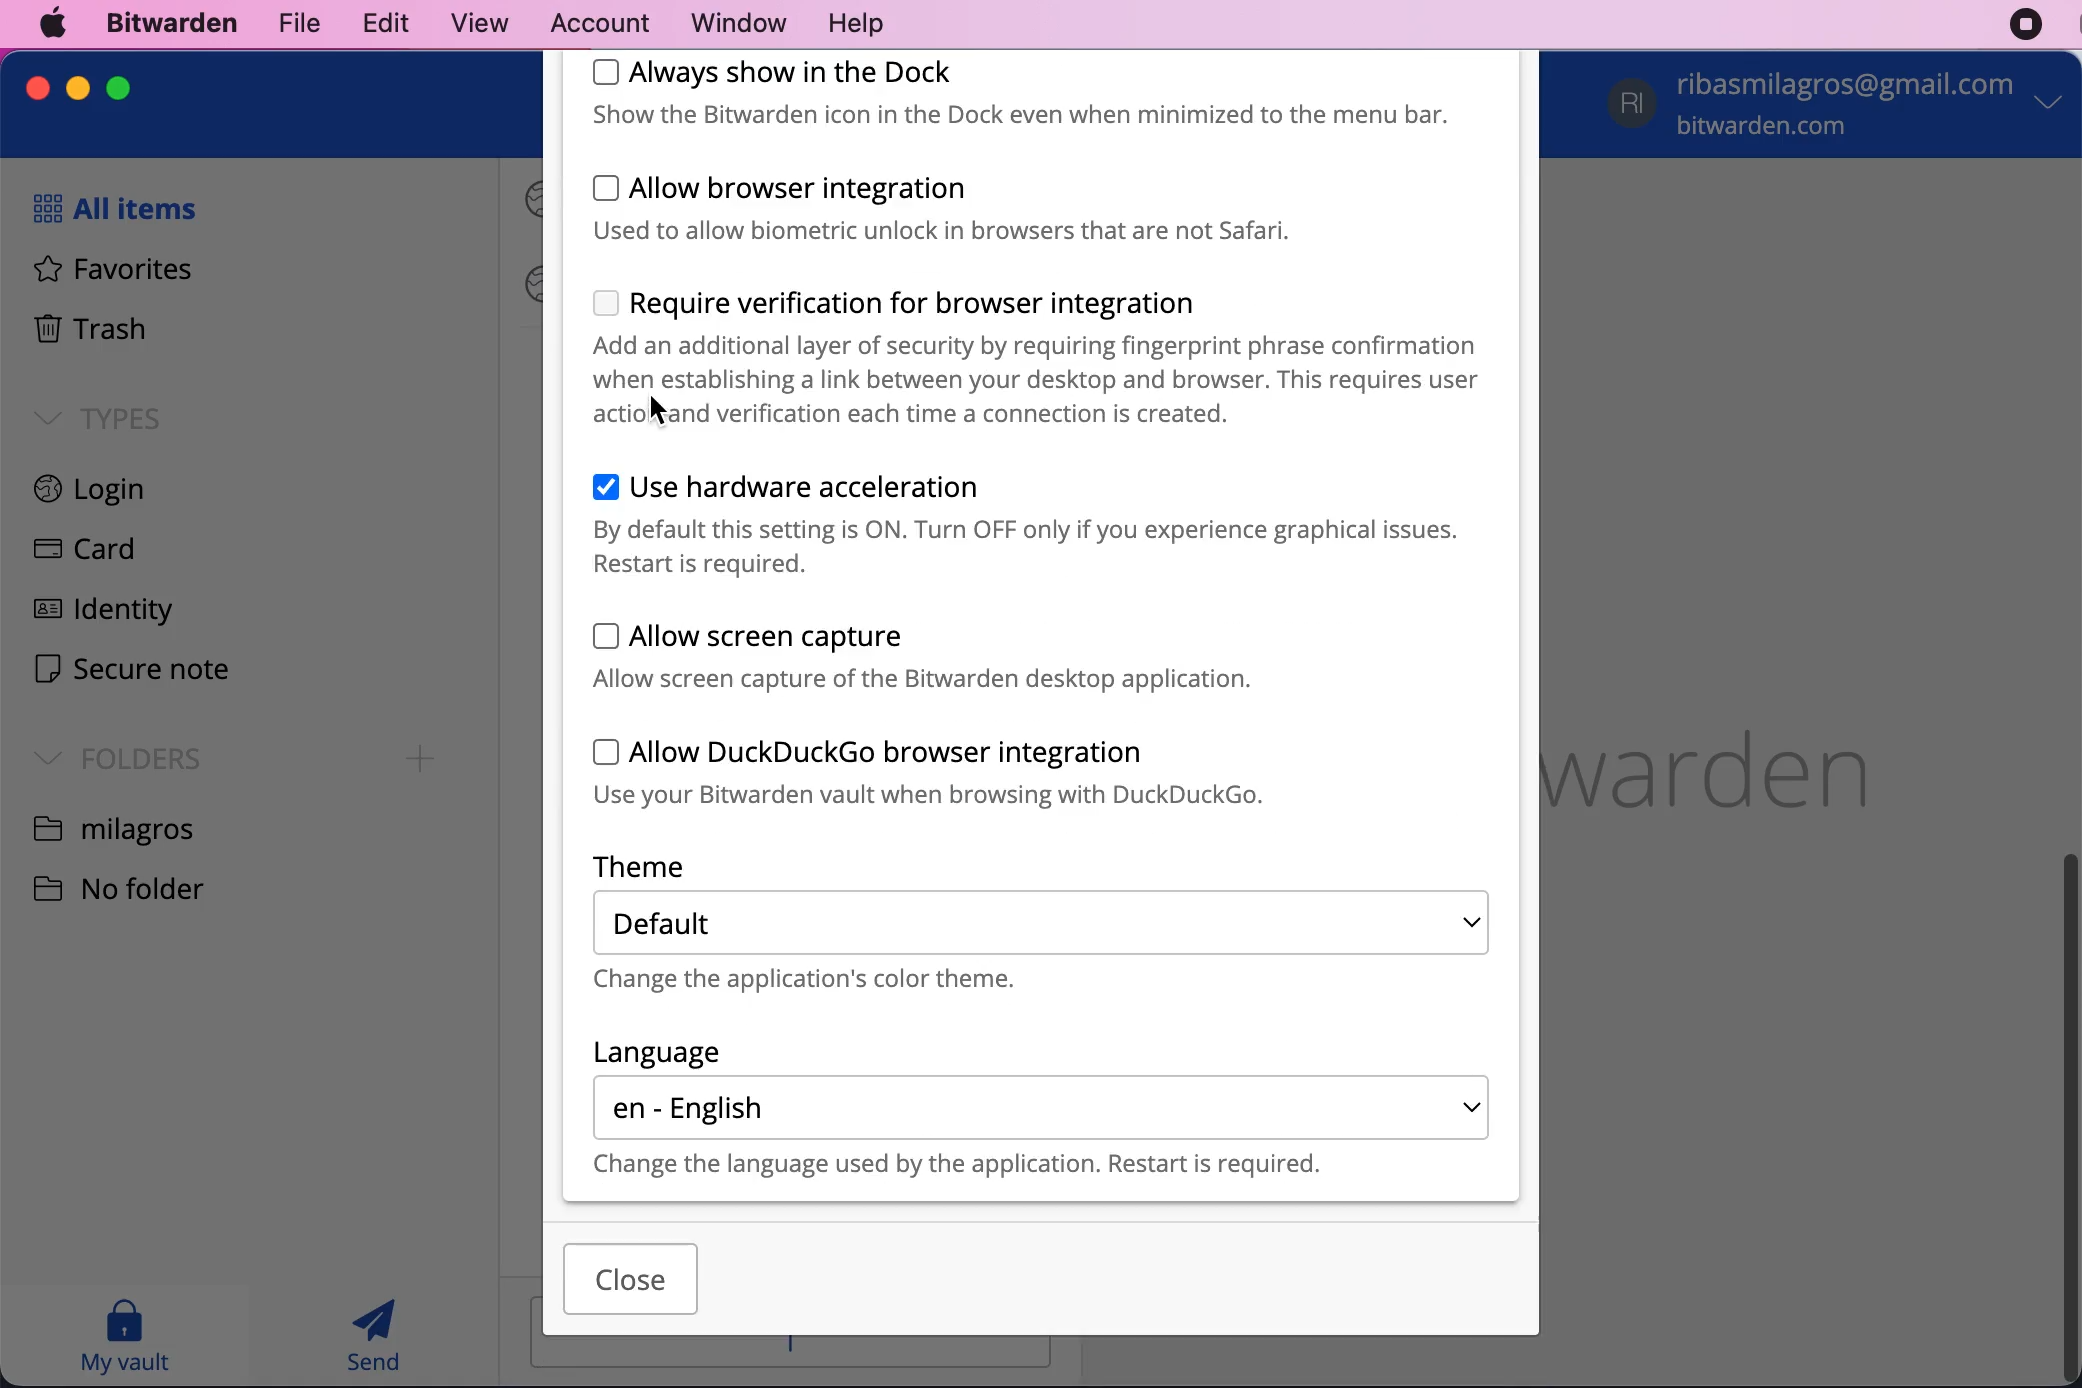  Describe the element at coordinates (659, 412) in the screenshot. I see `Cursor` at that location.